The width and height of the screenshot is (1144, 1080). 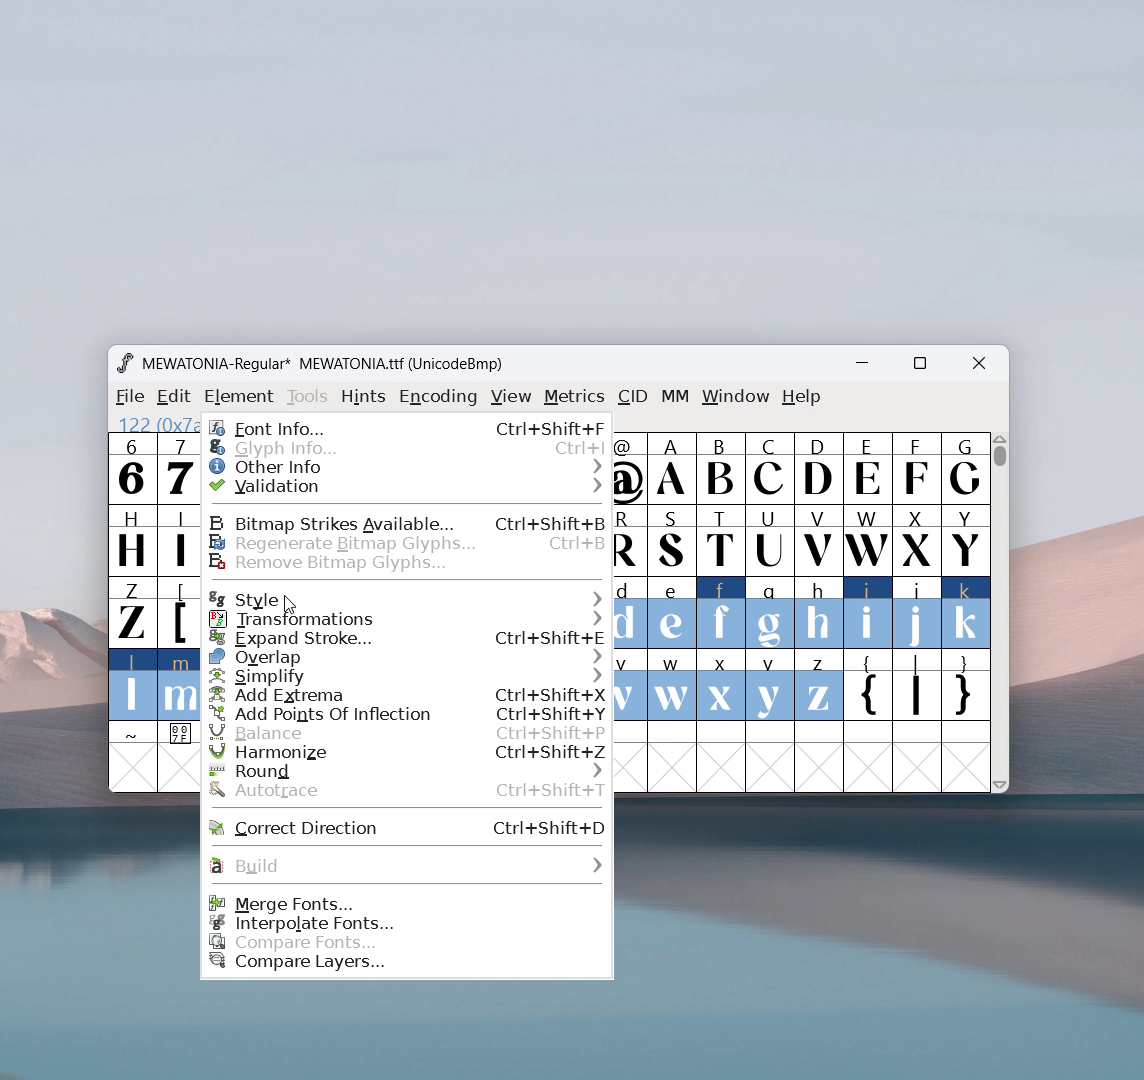 I want to click on element, so click(x=239, y=397).